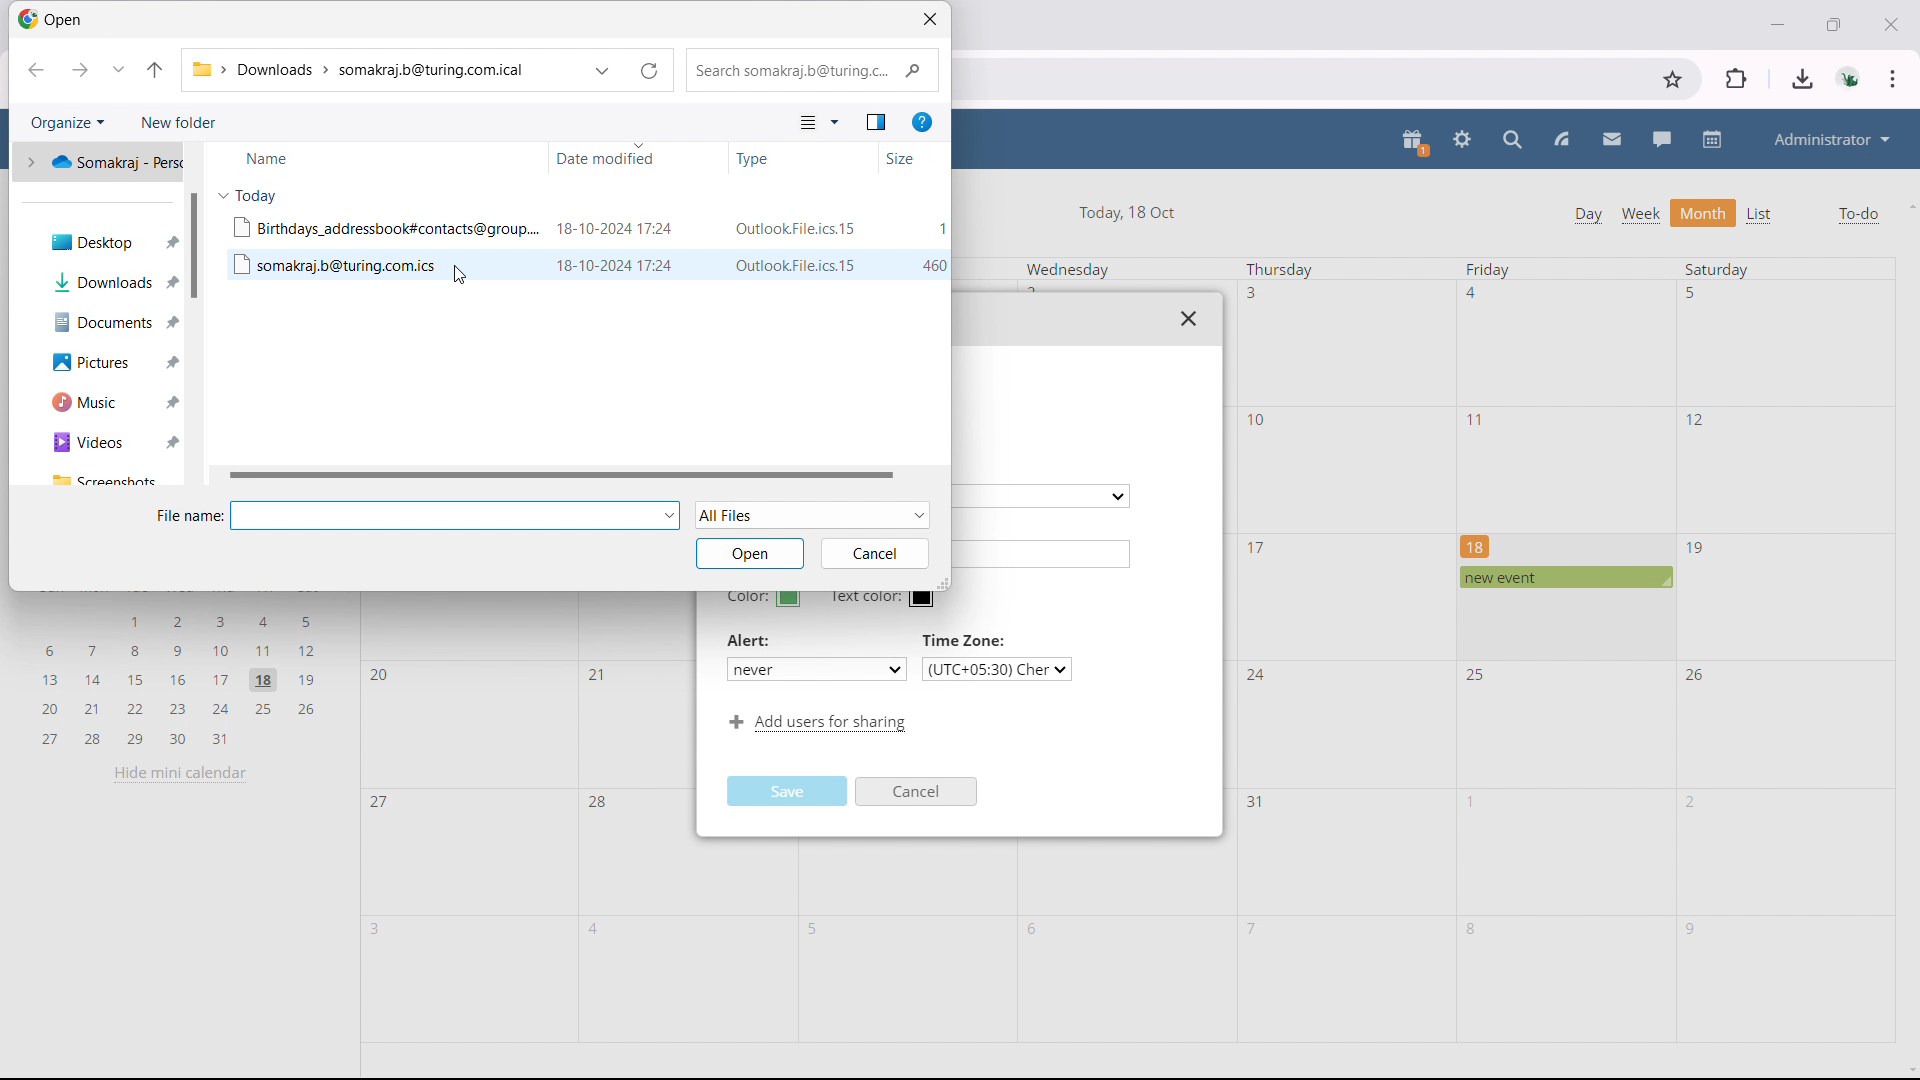 This screenshot has height=1080, width=1920. I want to click on week, so click(1640, 214).